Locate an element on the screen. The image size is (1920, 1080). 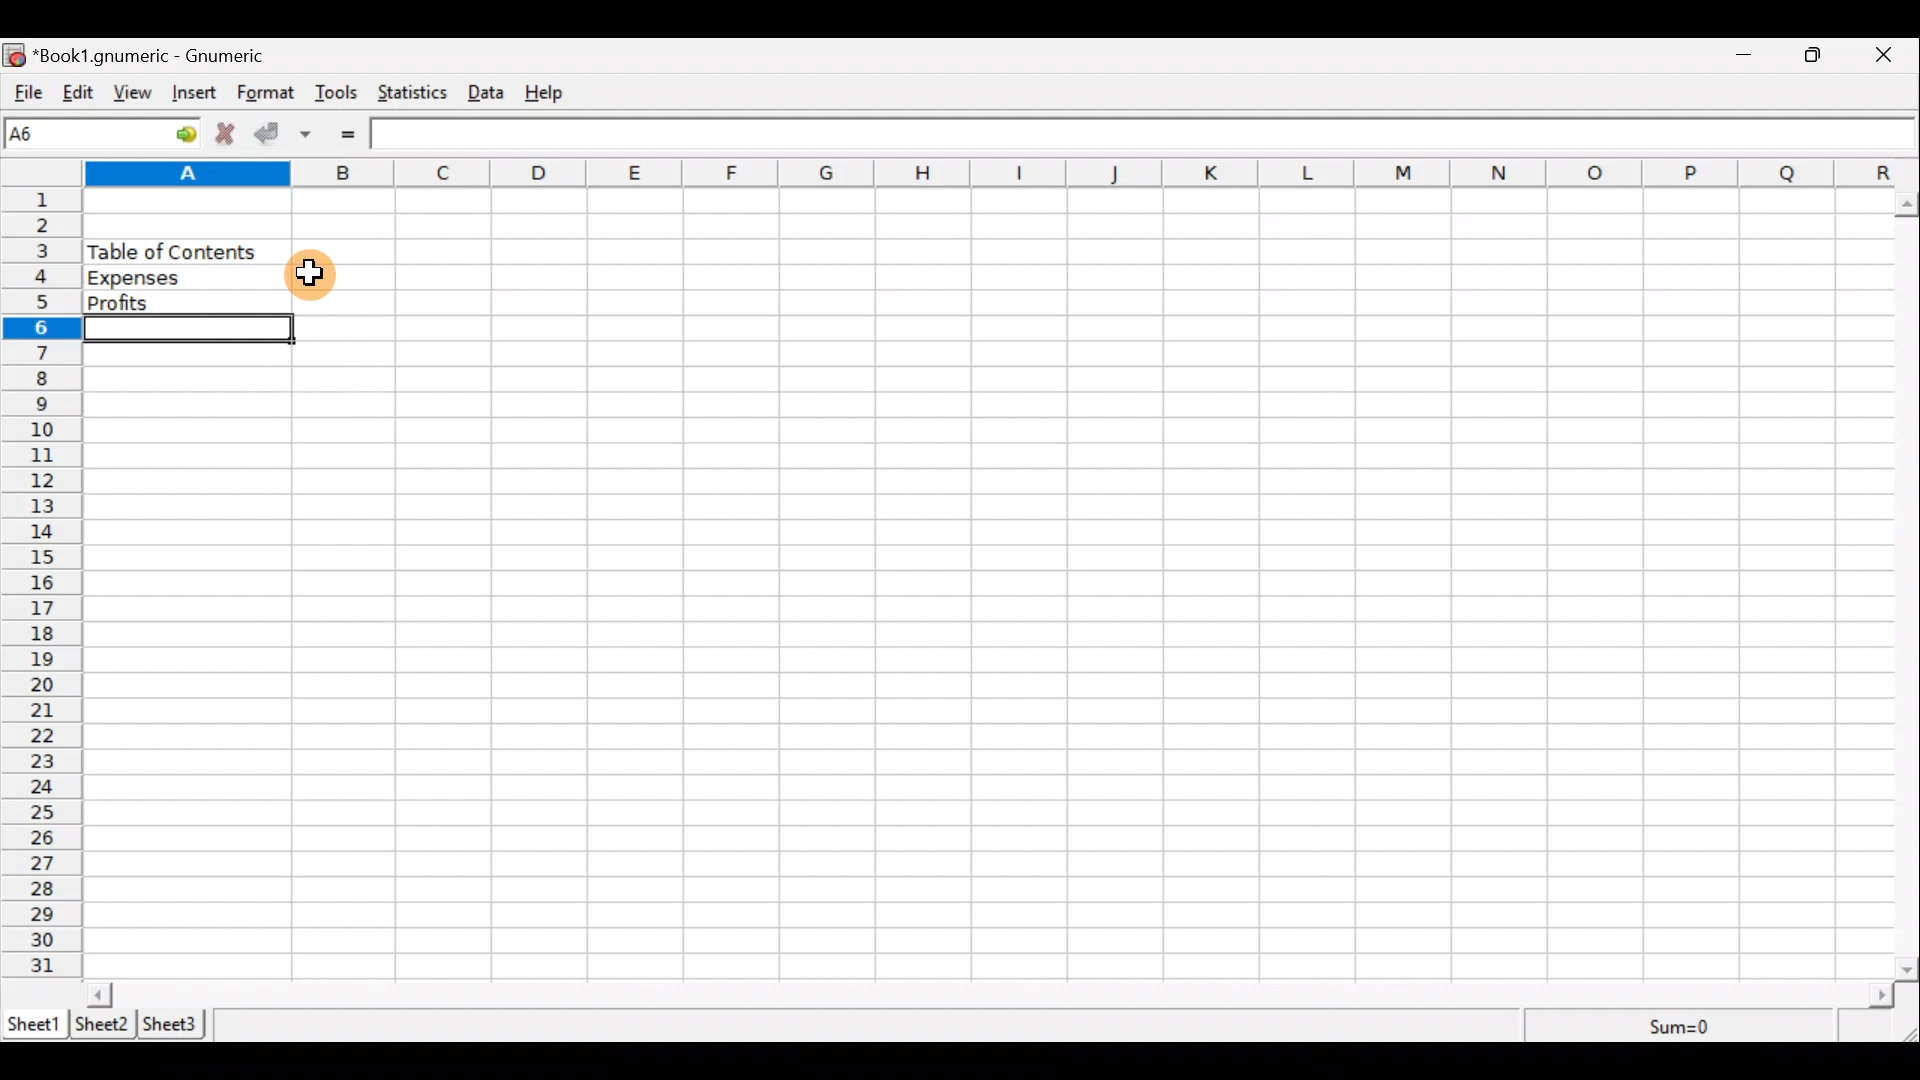
Minimize is located at coordinates (1745, 57).